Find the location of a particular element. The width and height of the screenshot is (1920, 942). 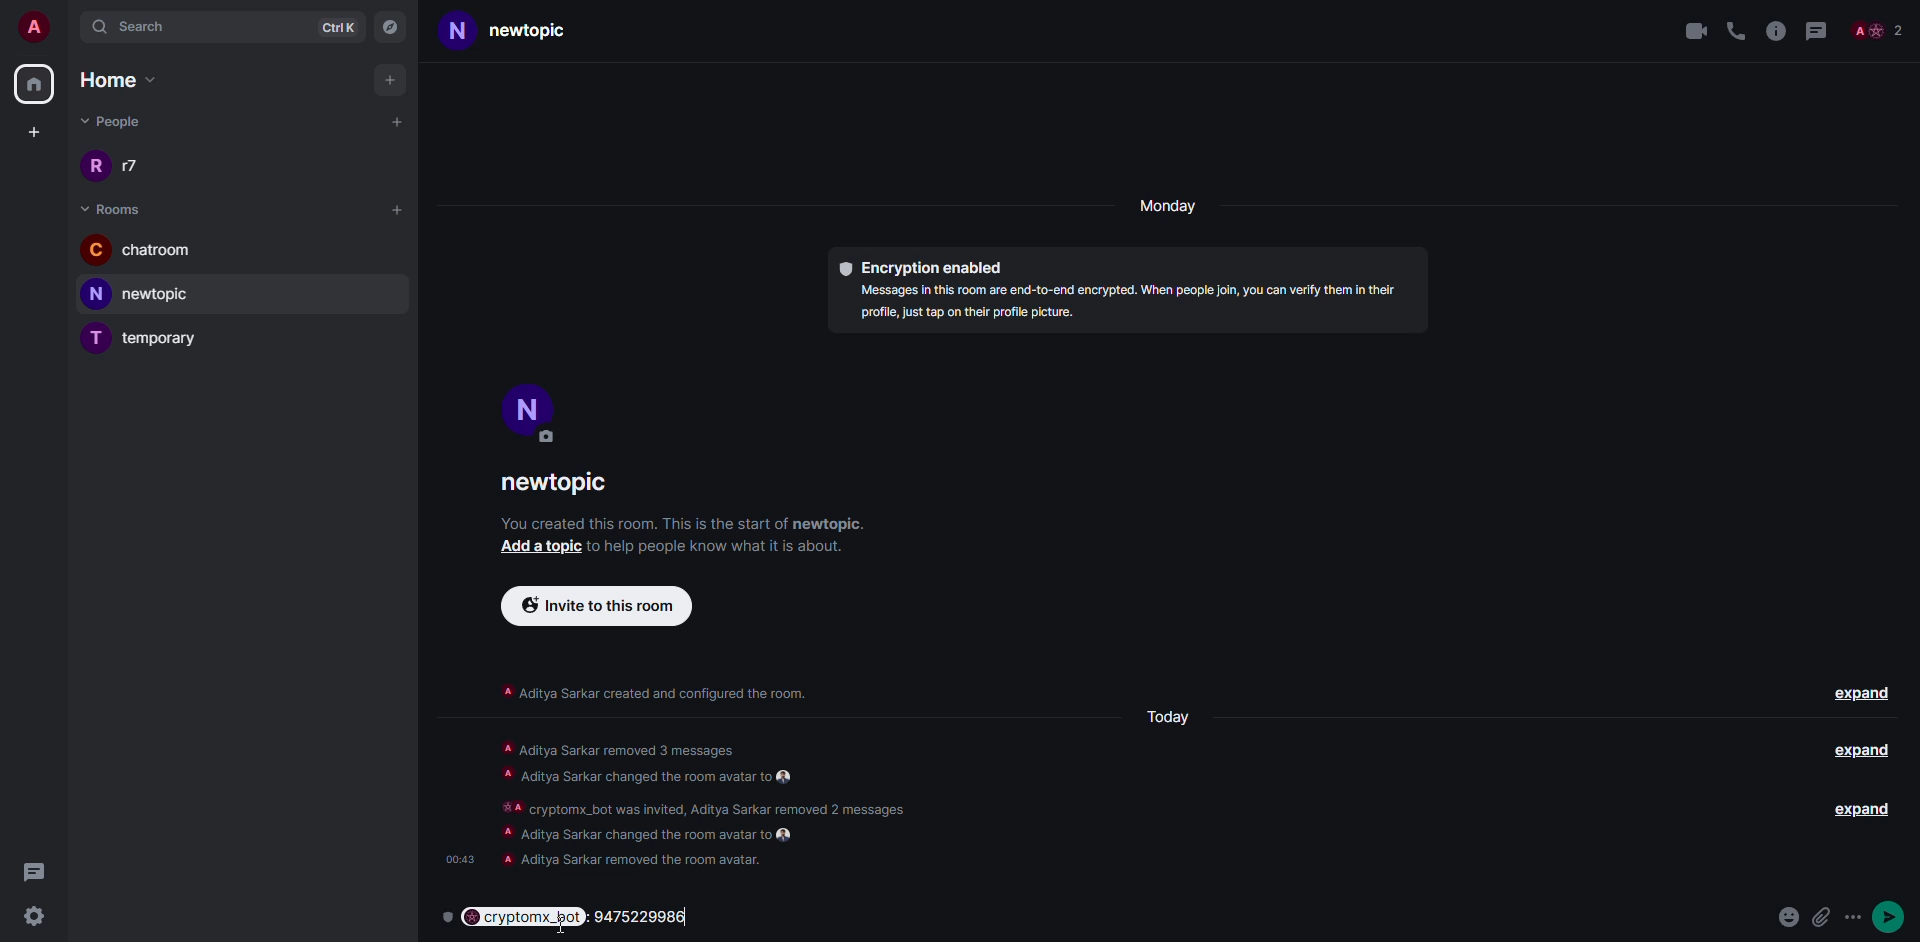

create space is located at coordinates (30, 132).